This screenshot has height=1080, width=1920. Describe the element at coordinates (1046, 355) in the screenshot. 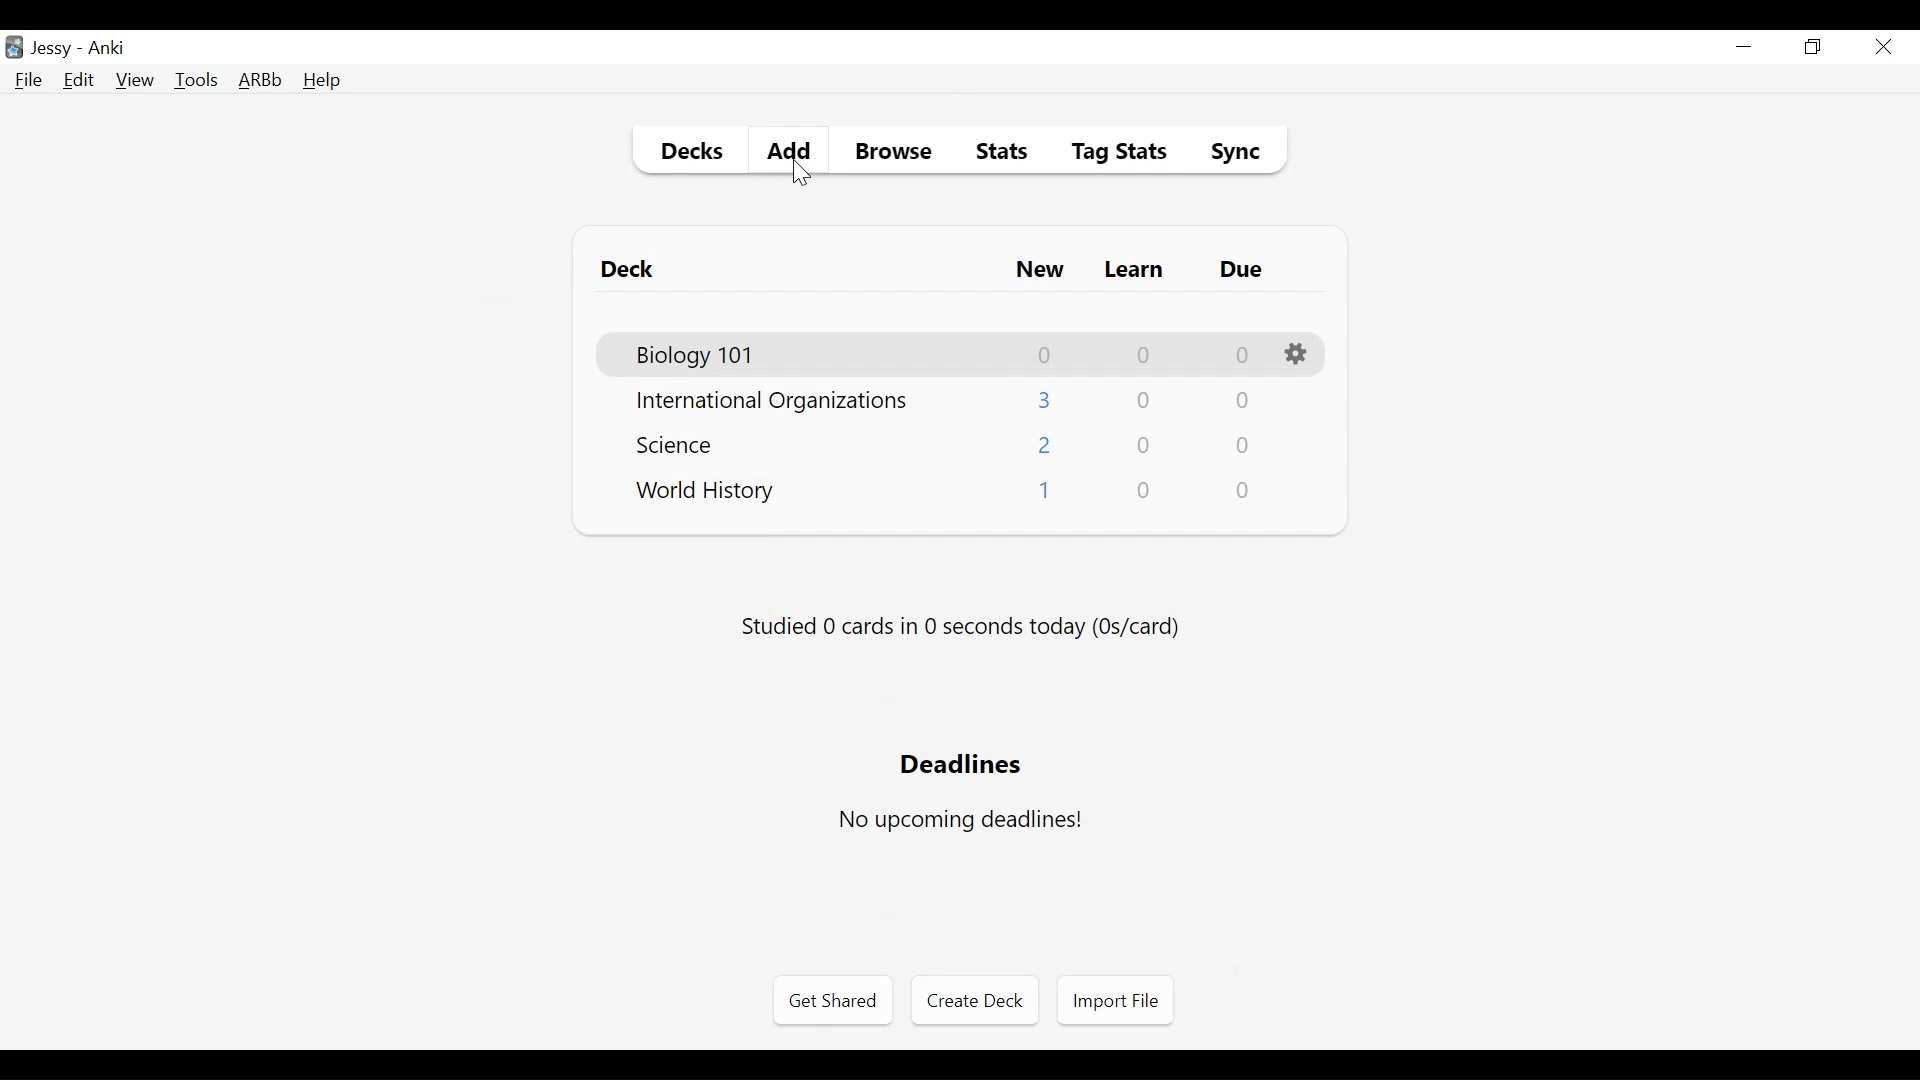

I see `New Card Count` at that location.